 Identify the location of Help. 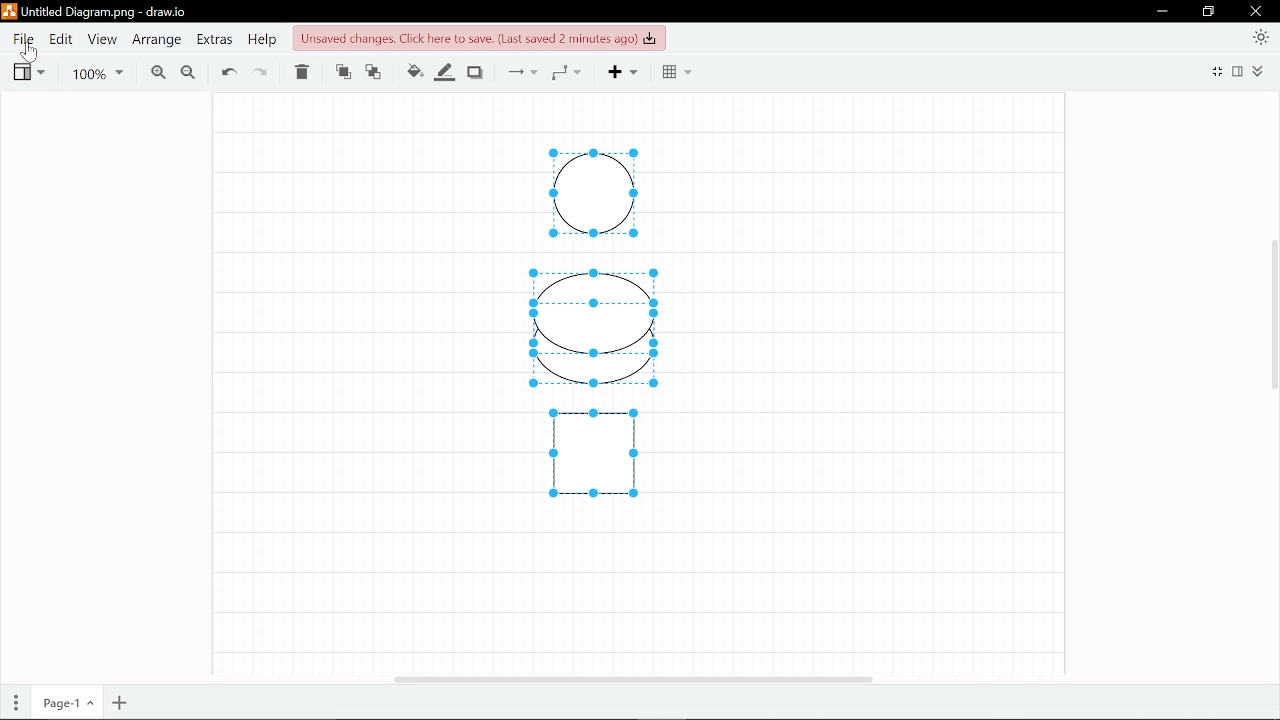
(262, 41).